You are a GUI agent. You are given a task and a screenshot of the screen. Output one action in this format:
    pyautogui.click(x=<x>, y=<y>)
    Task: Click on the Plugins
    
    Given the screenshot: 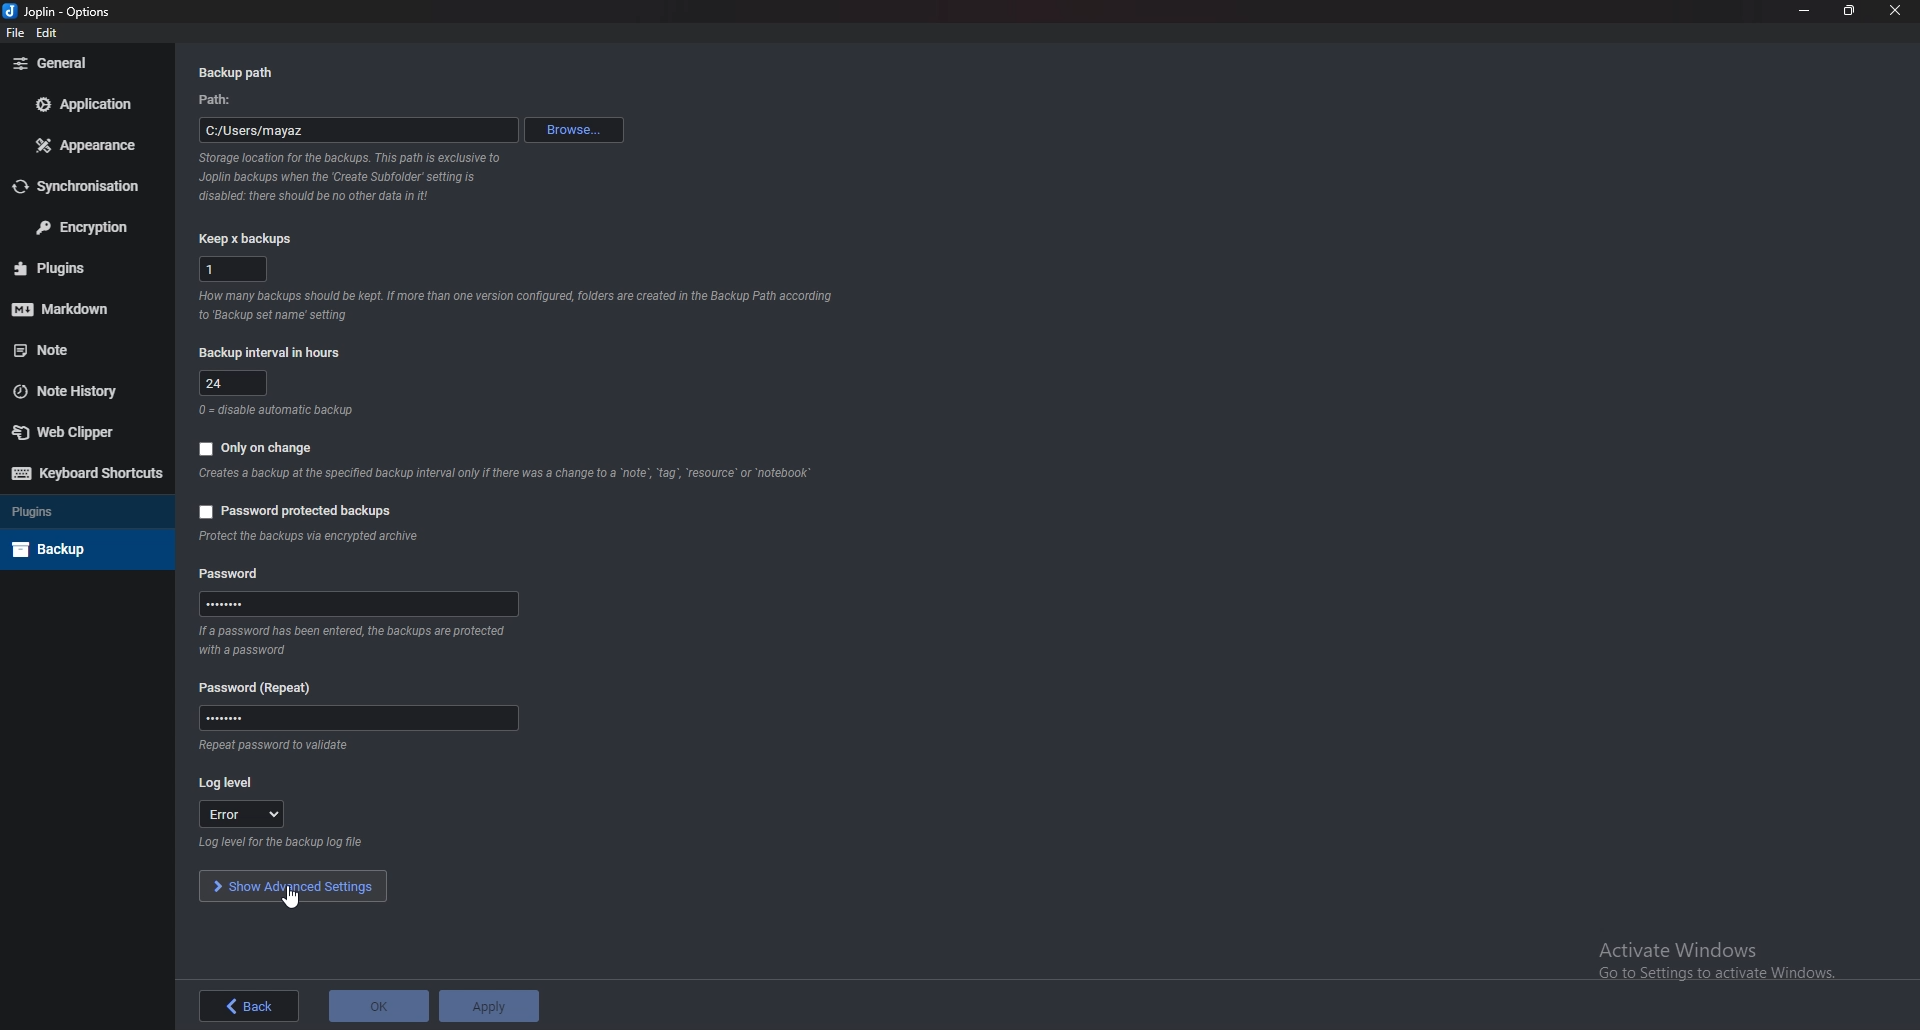 What is the action you would take?
    pyautogui.click(x=78, y=268)
    